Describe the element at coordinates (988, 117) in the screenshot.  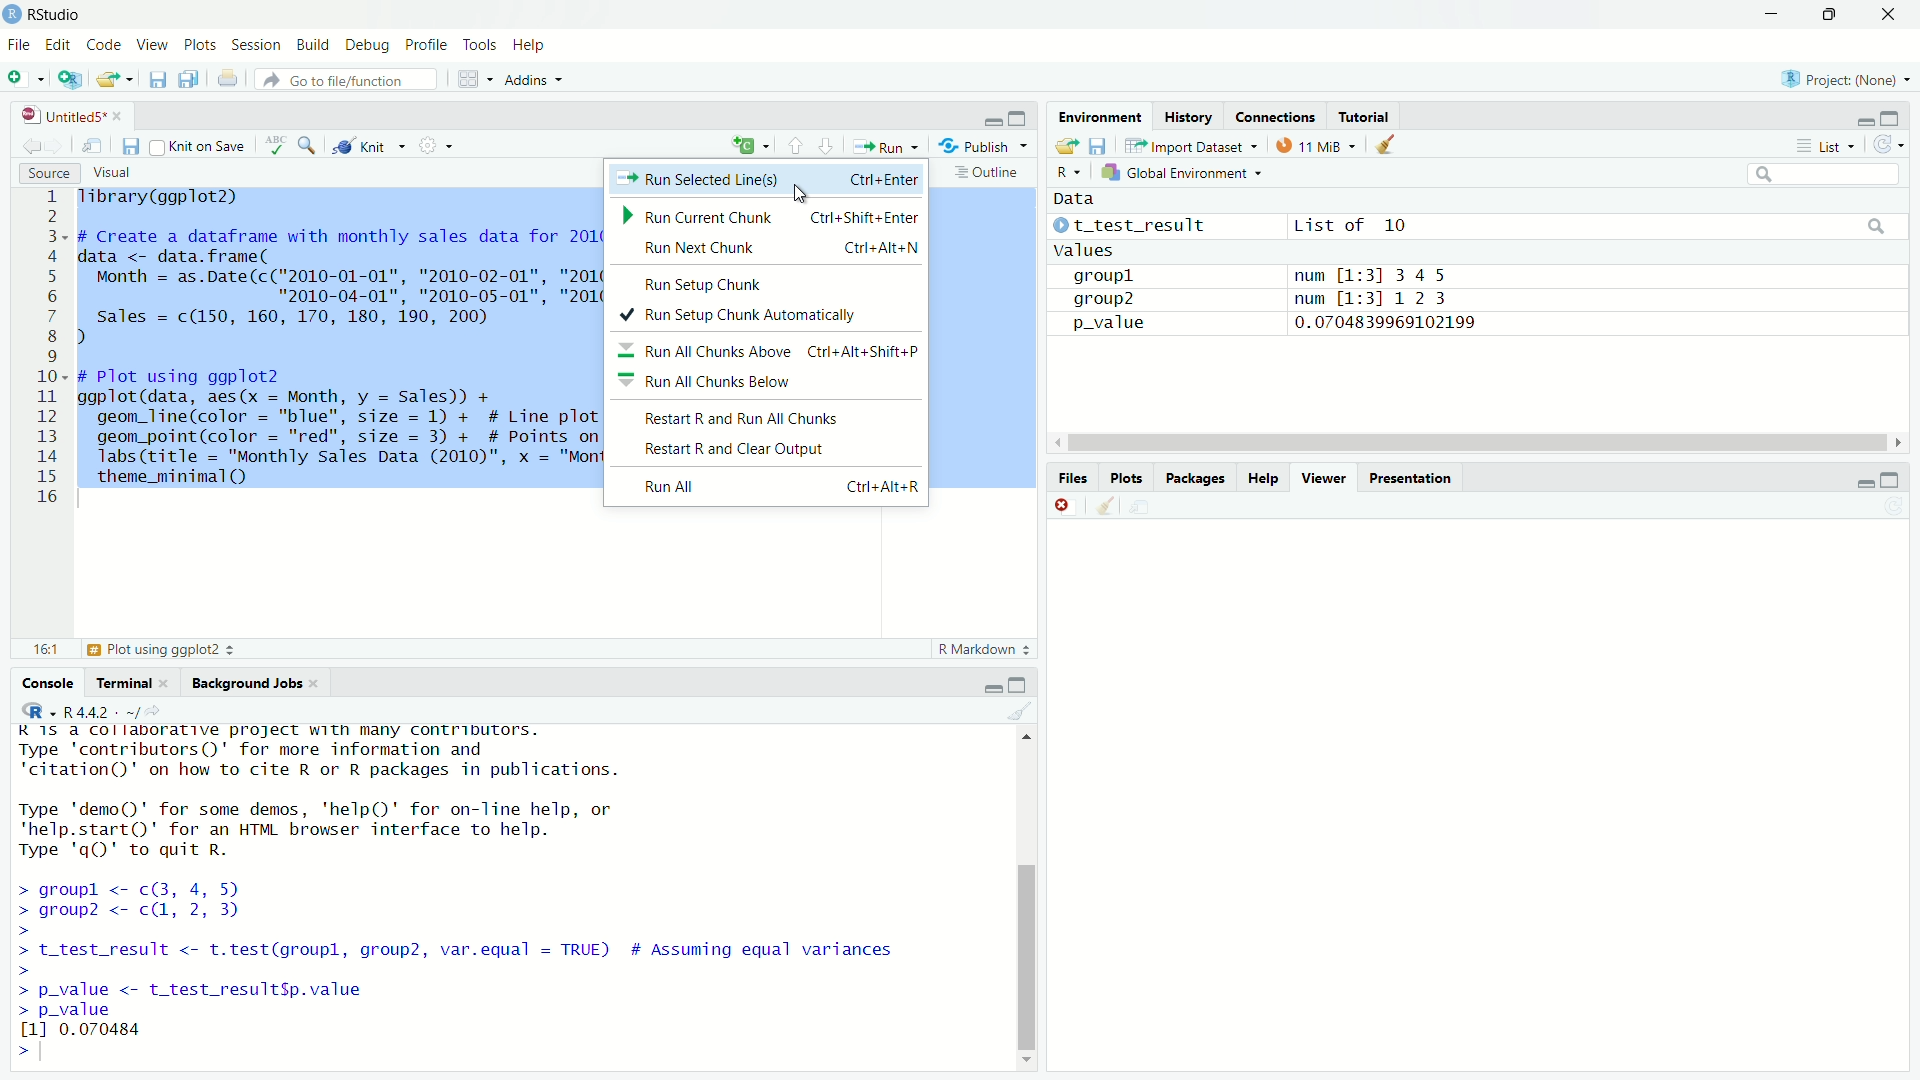
I see `minimise` at that location.